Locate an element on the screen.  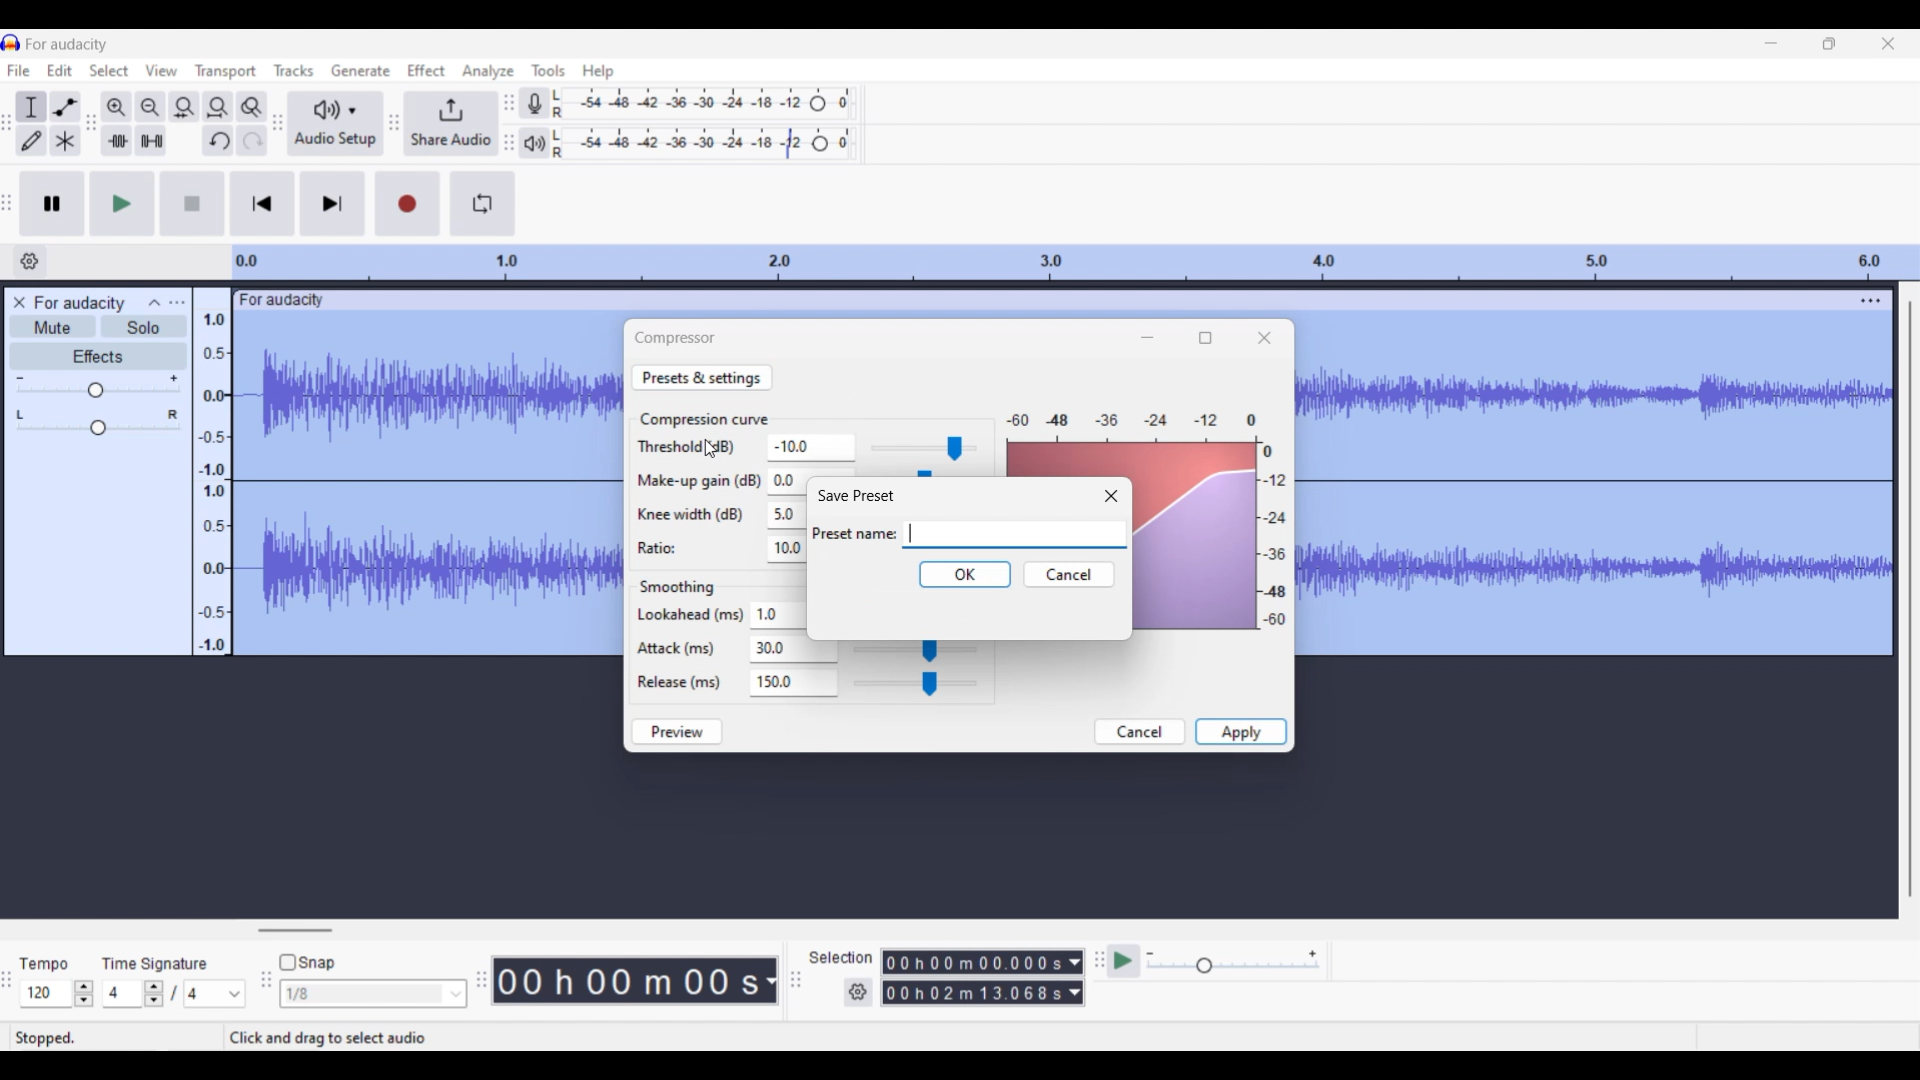
Envelop tool is located at coordinates (66, 107).